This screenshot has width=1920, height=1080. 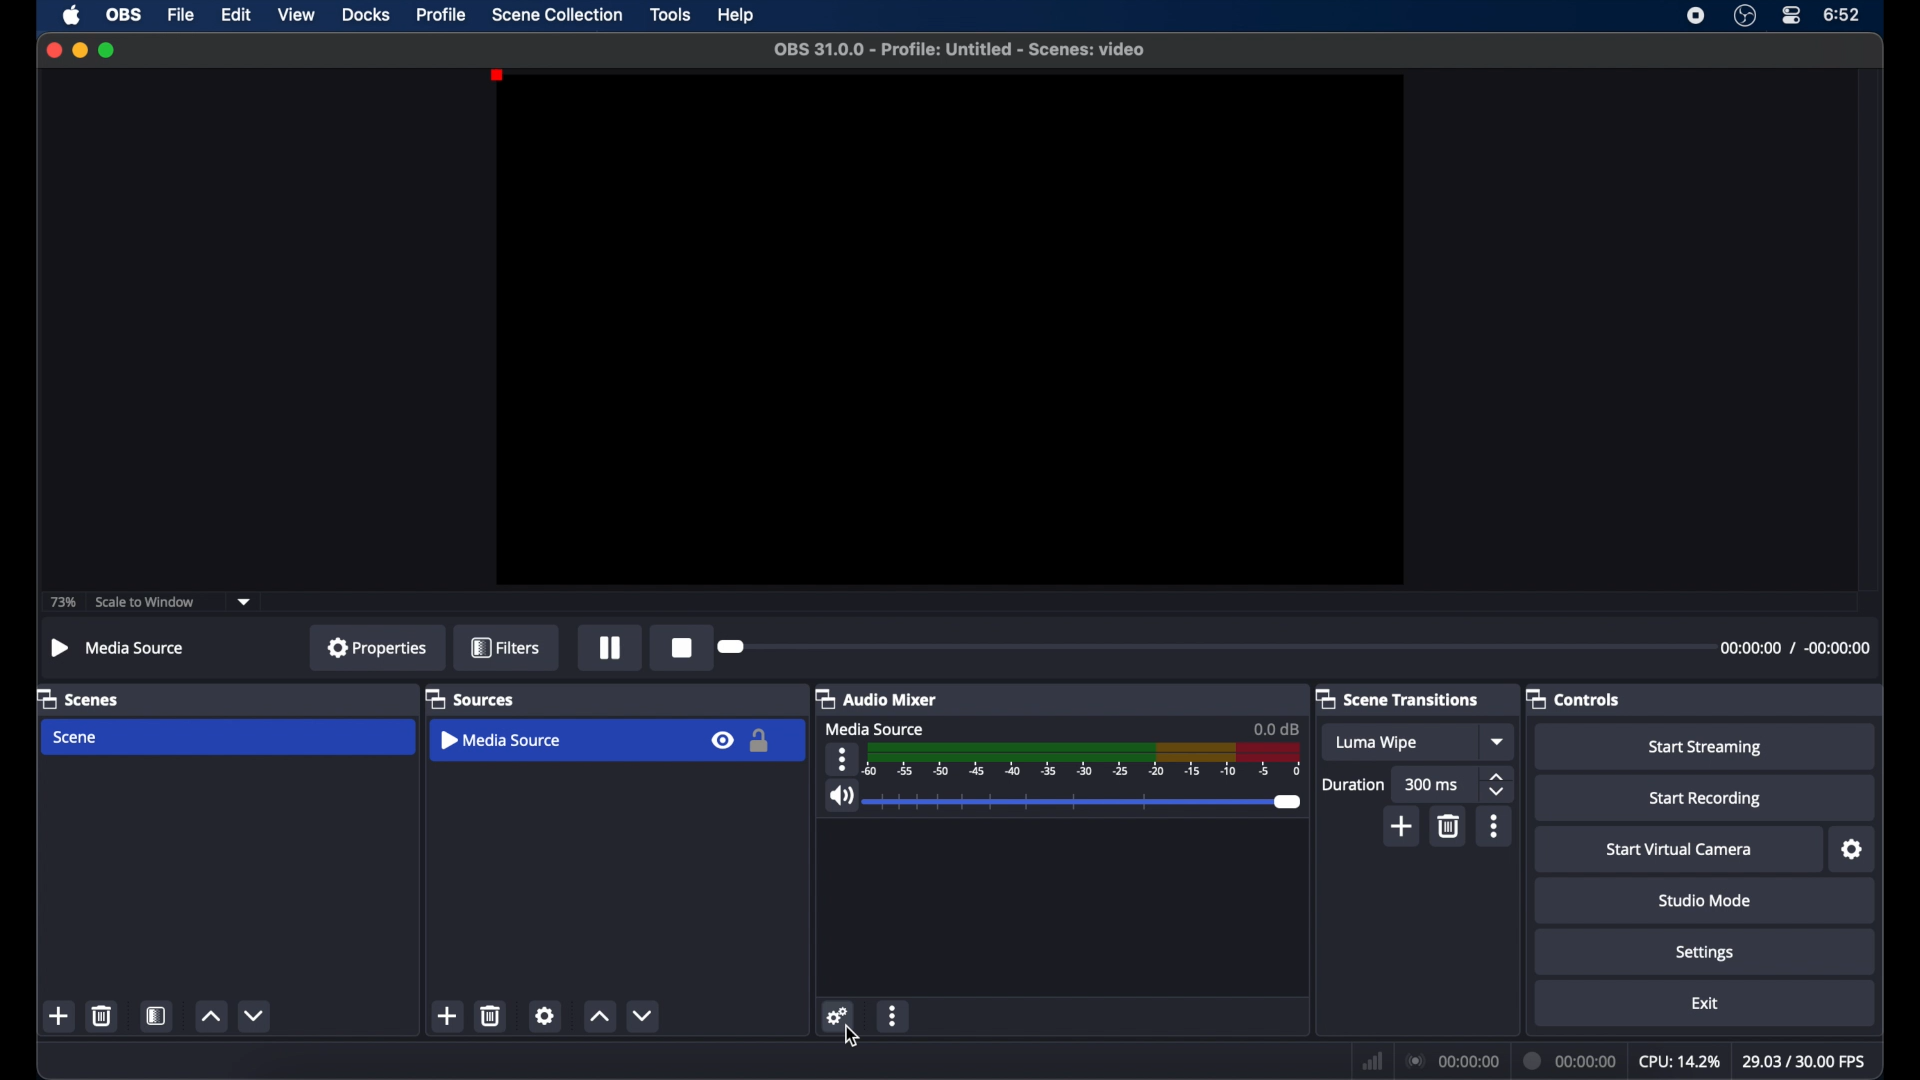 I want to click on slider, so click(x=734, y=647).